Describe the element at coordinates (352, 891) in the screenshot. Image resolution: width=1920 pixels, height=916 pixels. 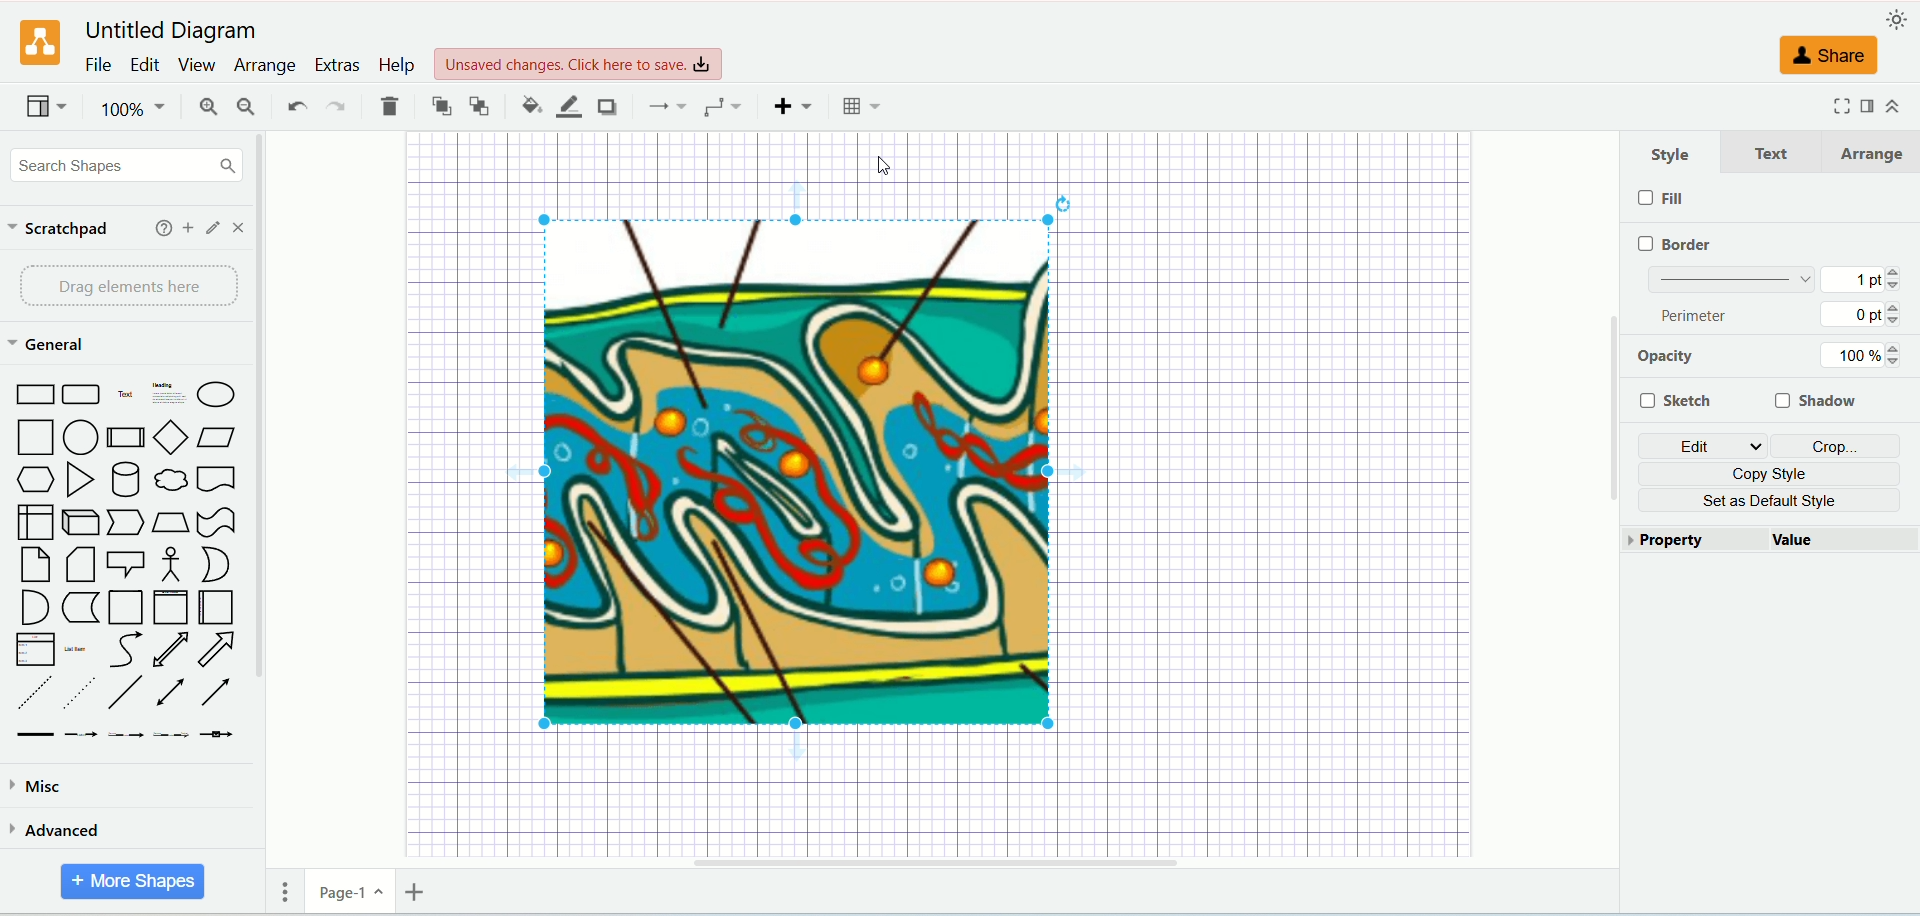
I see `page-1` at that location.